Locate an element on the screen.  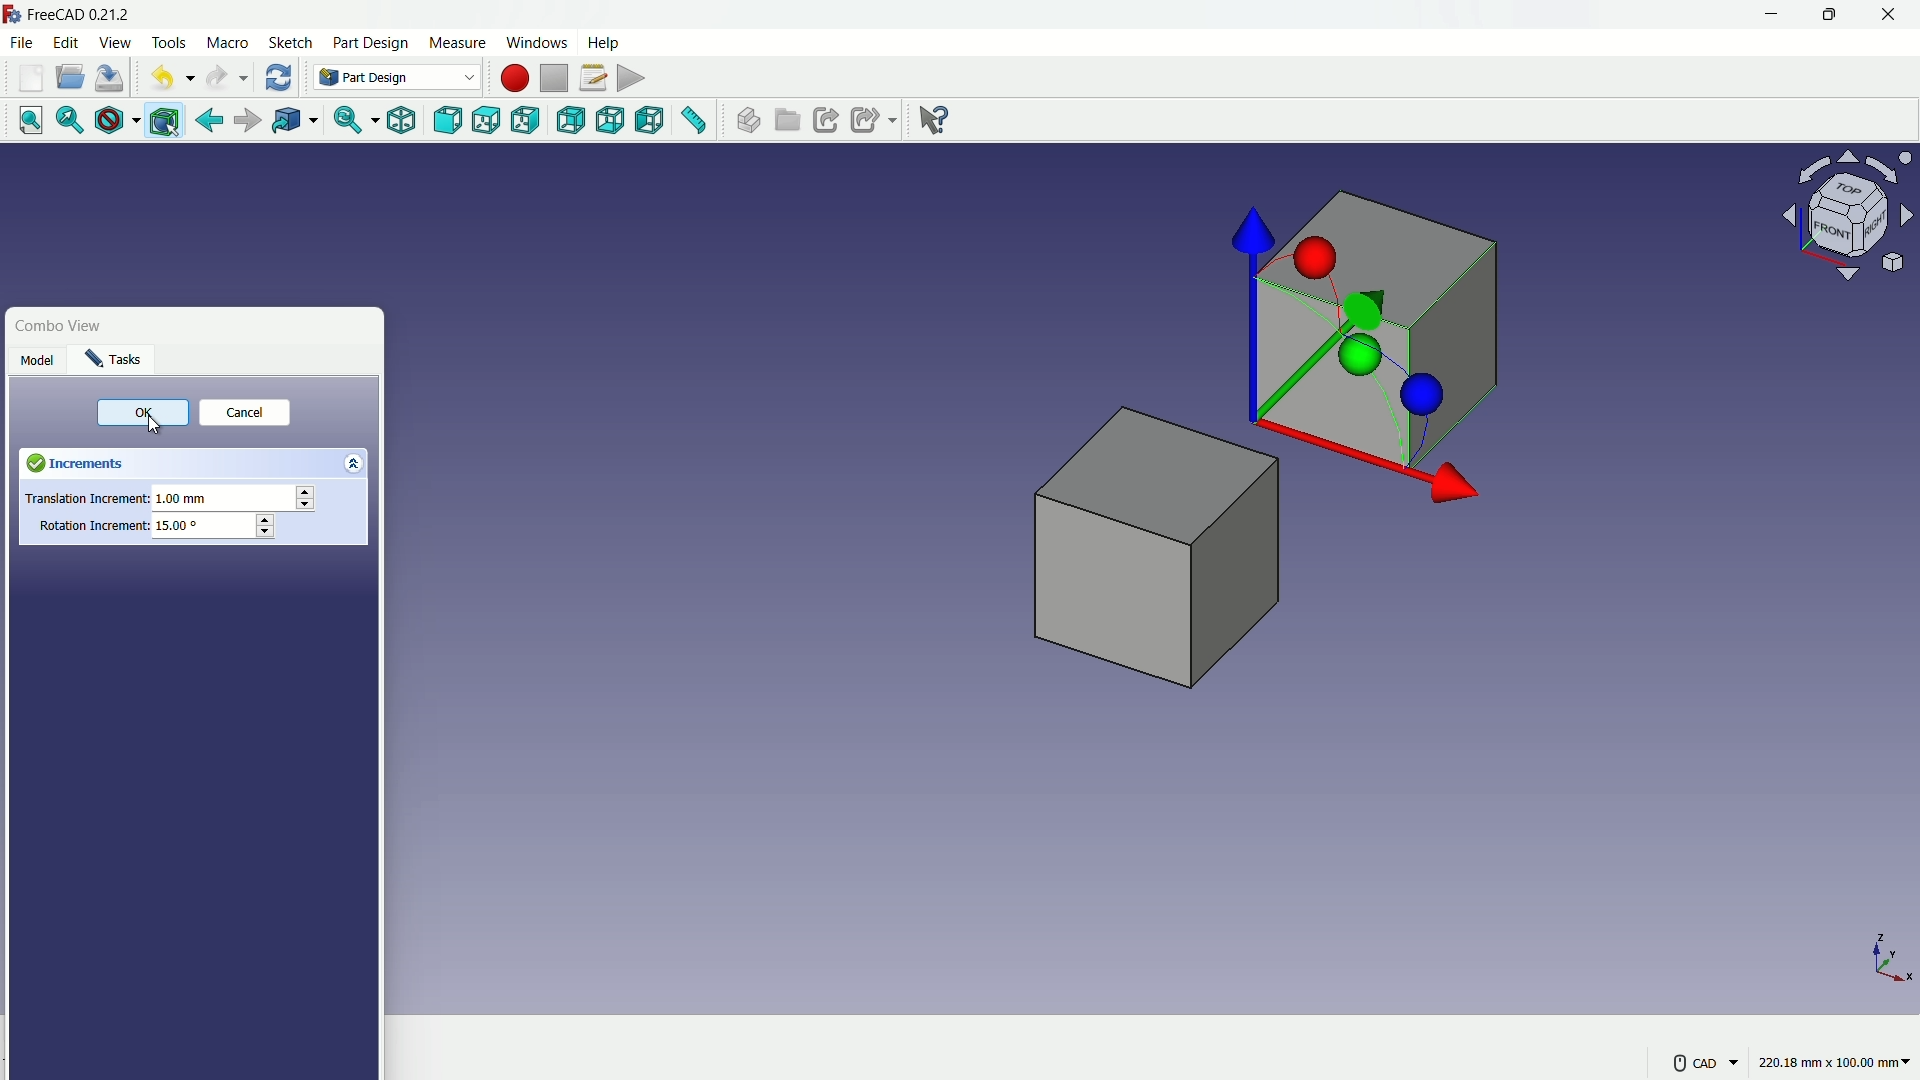
make sublink is located at coordinates (874, 120).